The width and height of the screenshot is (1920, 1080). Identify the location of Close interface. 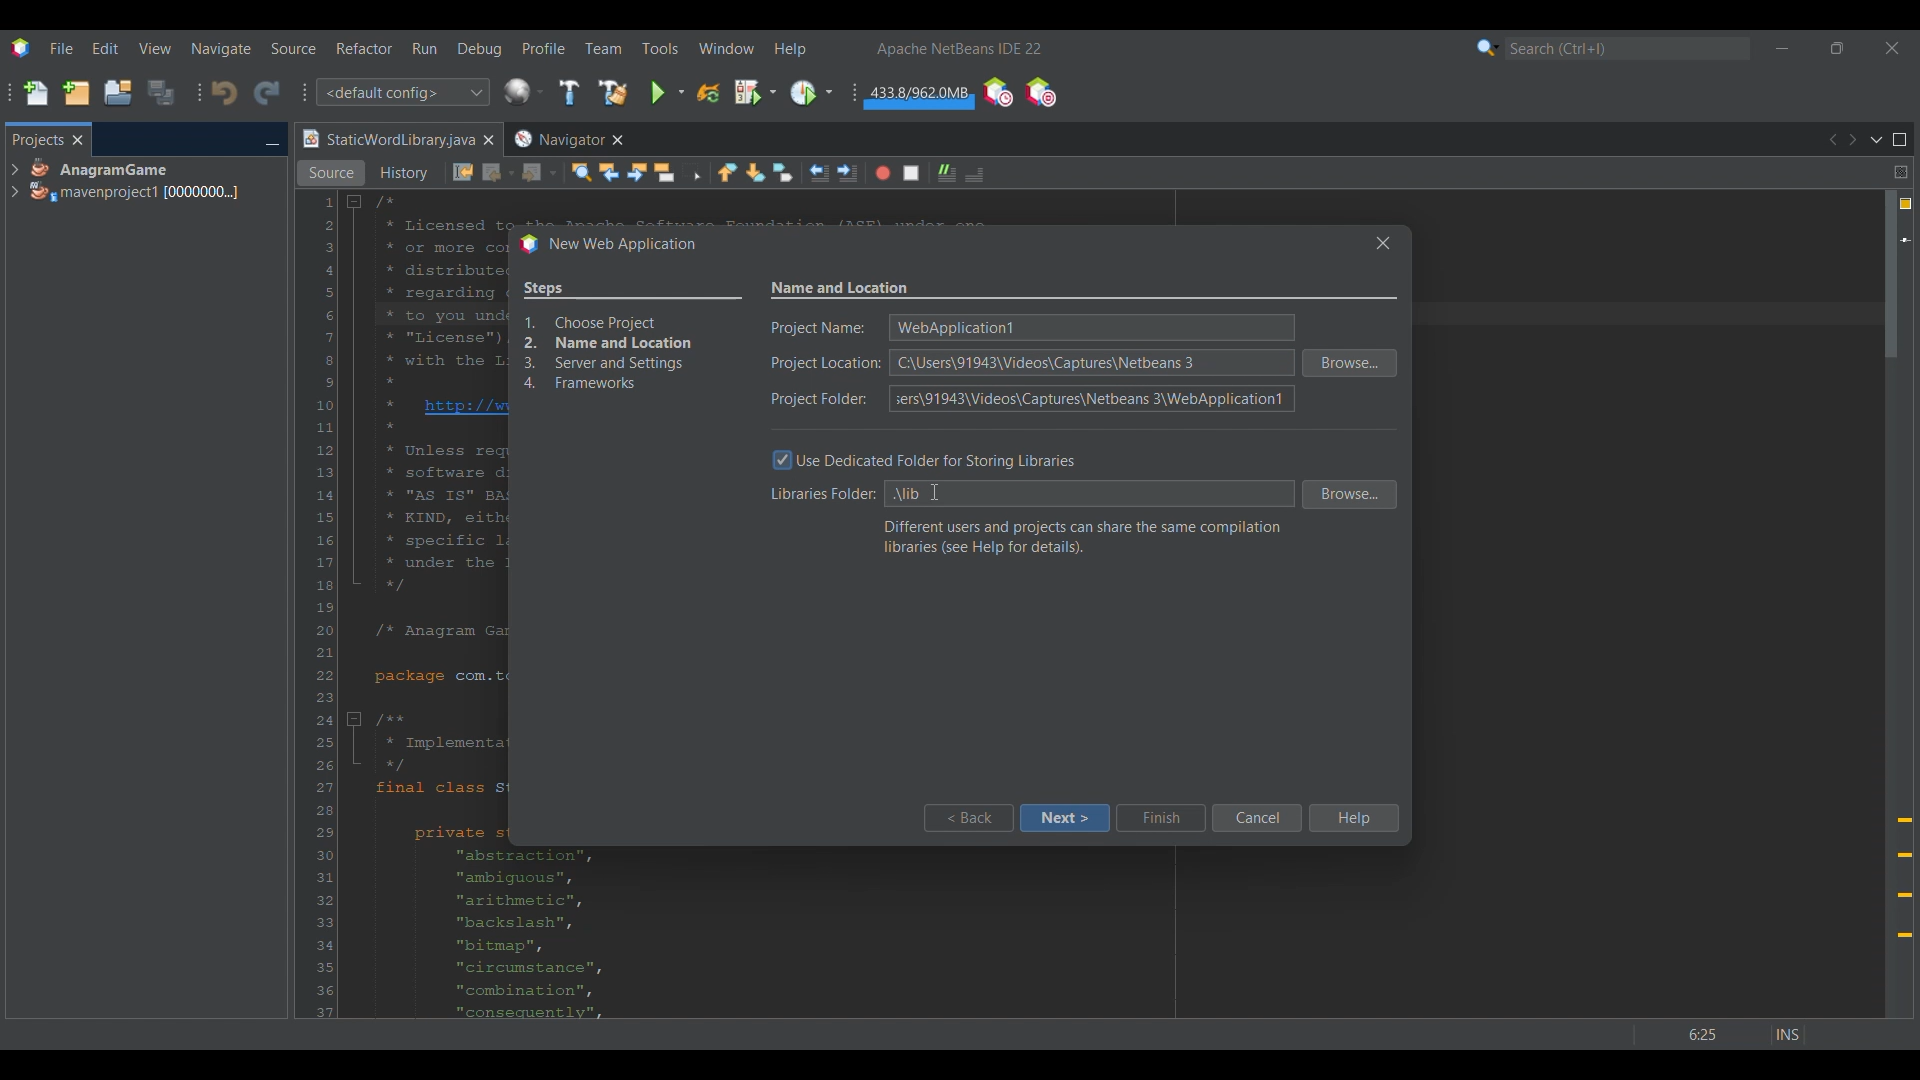
(1892, 48).